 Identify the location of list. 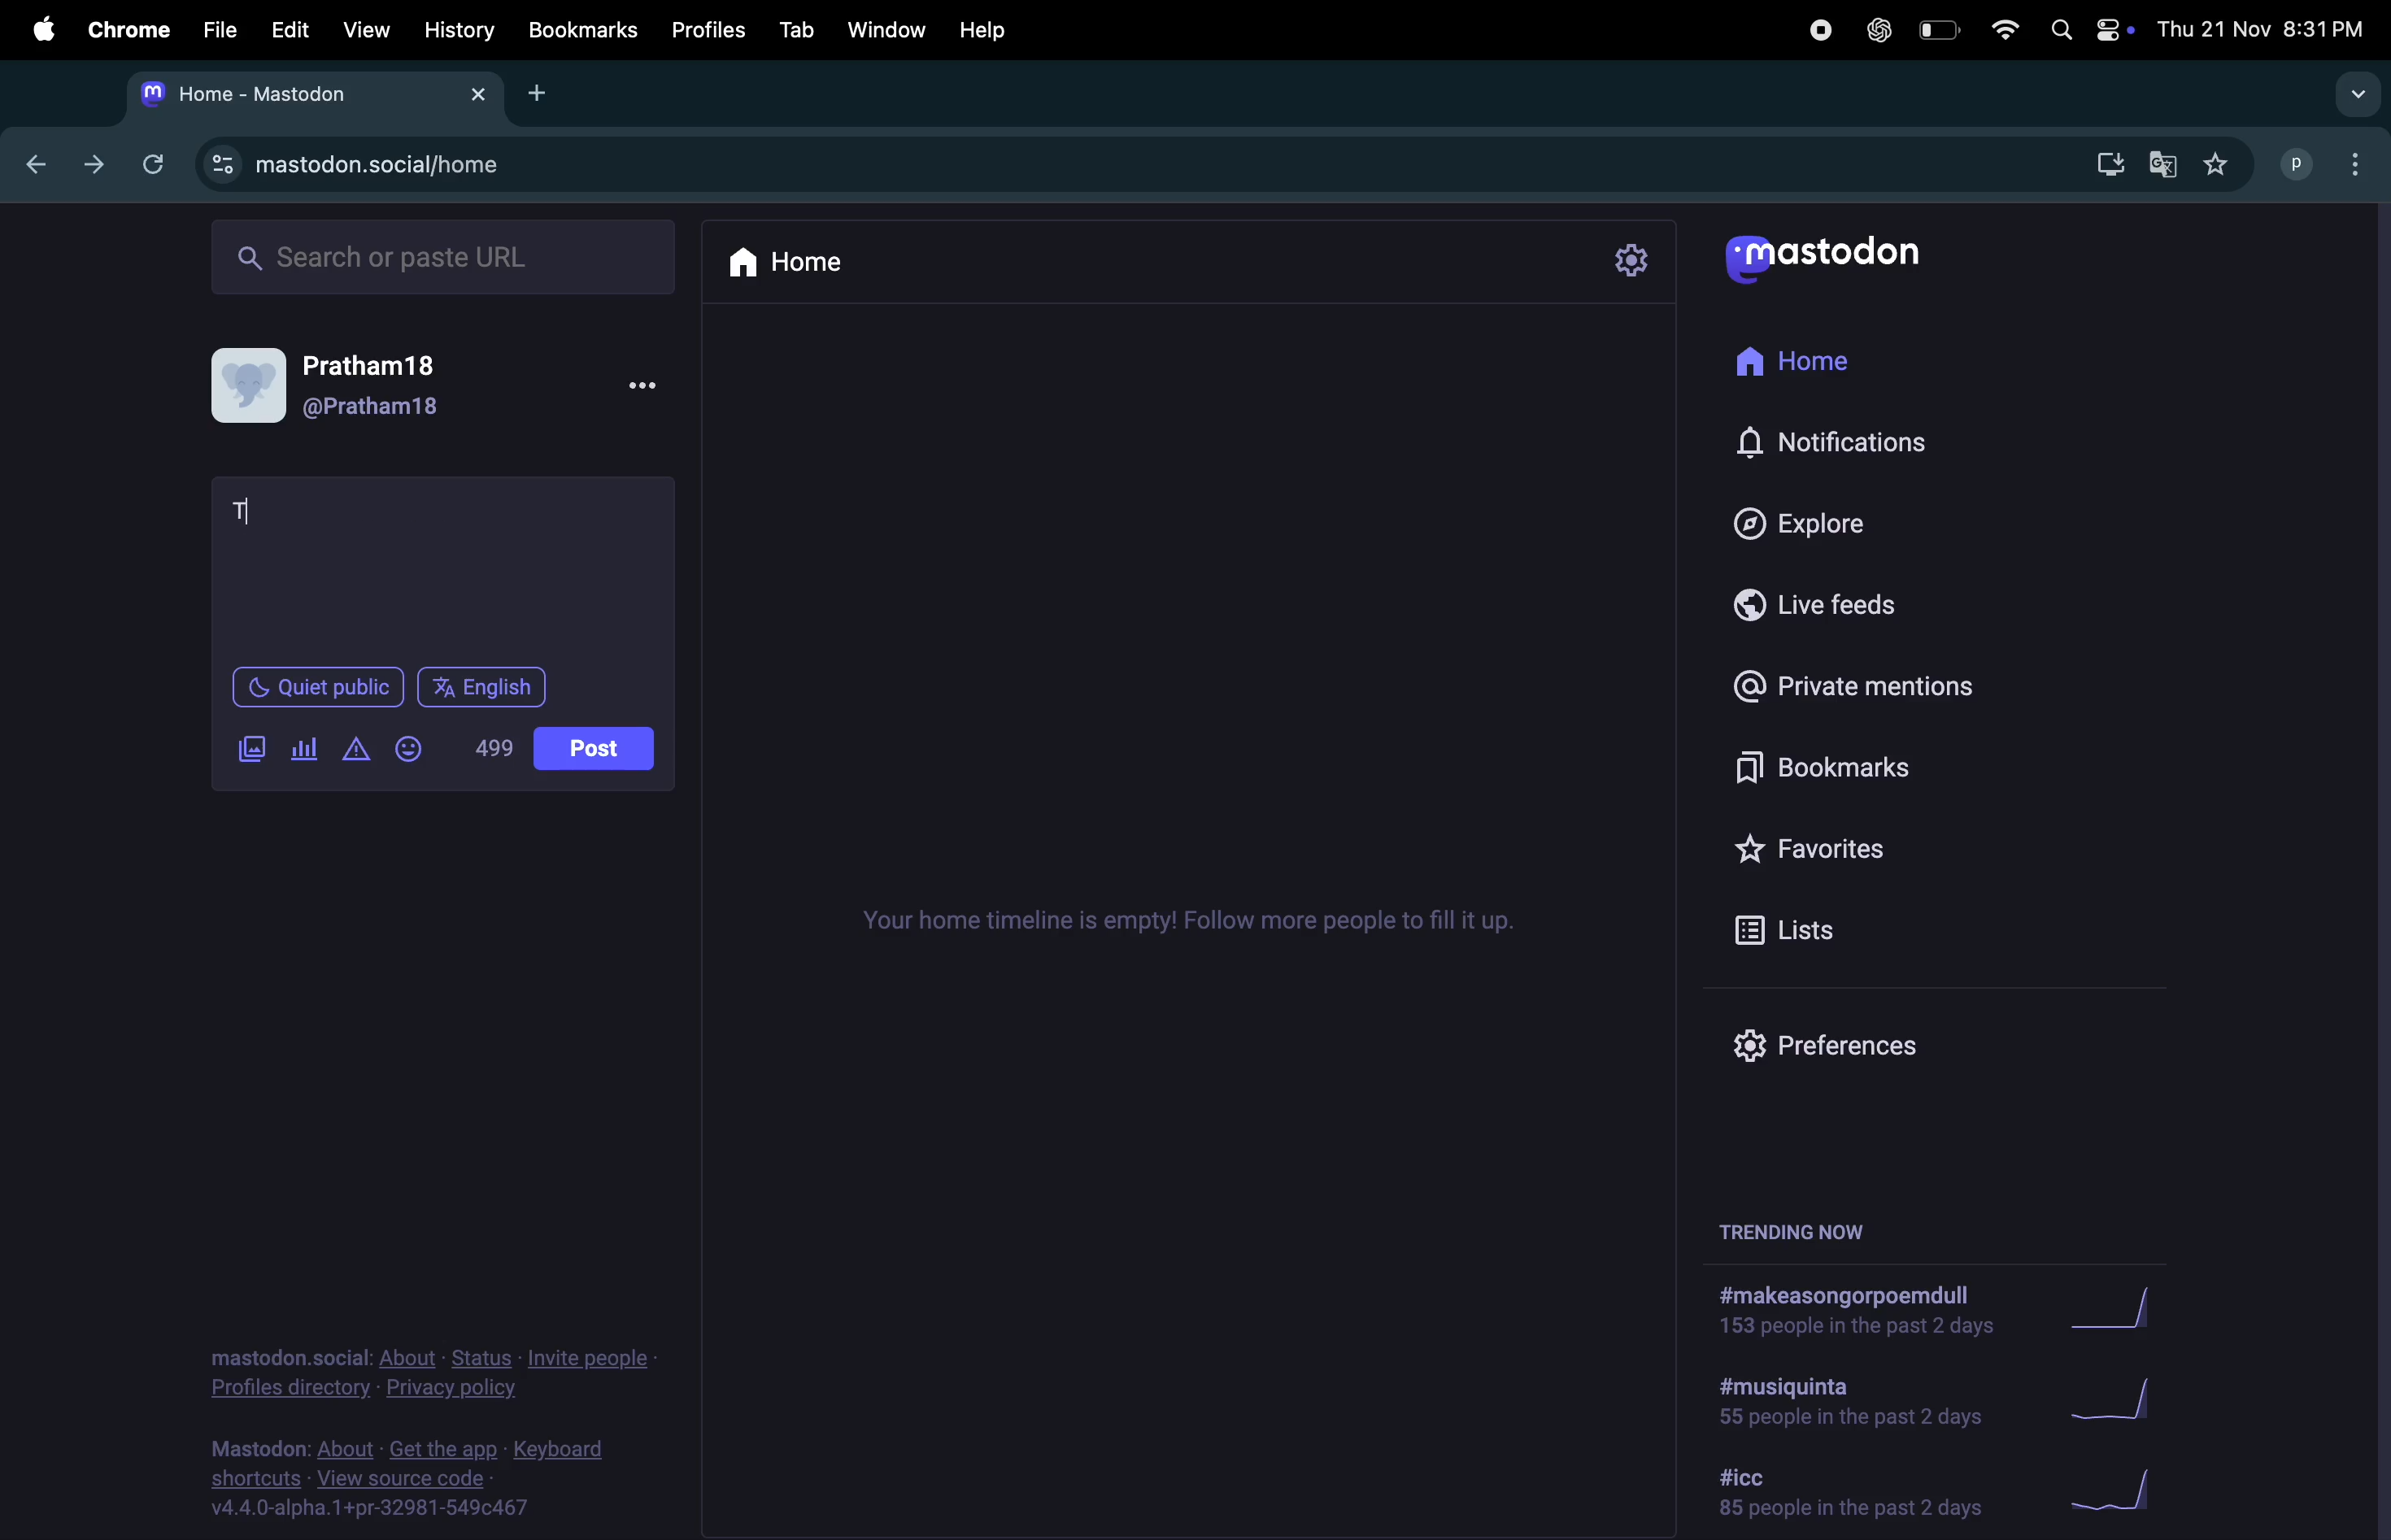
(1836, 937).